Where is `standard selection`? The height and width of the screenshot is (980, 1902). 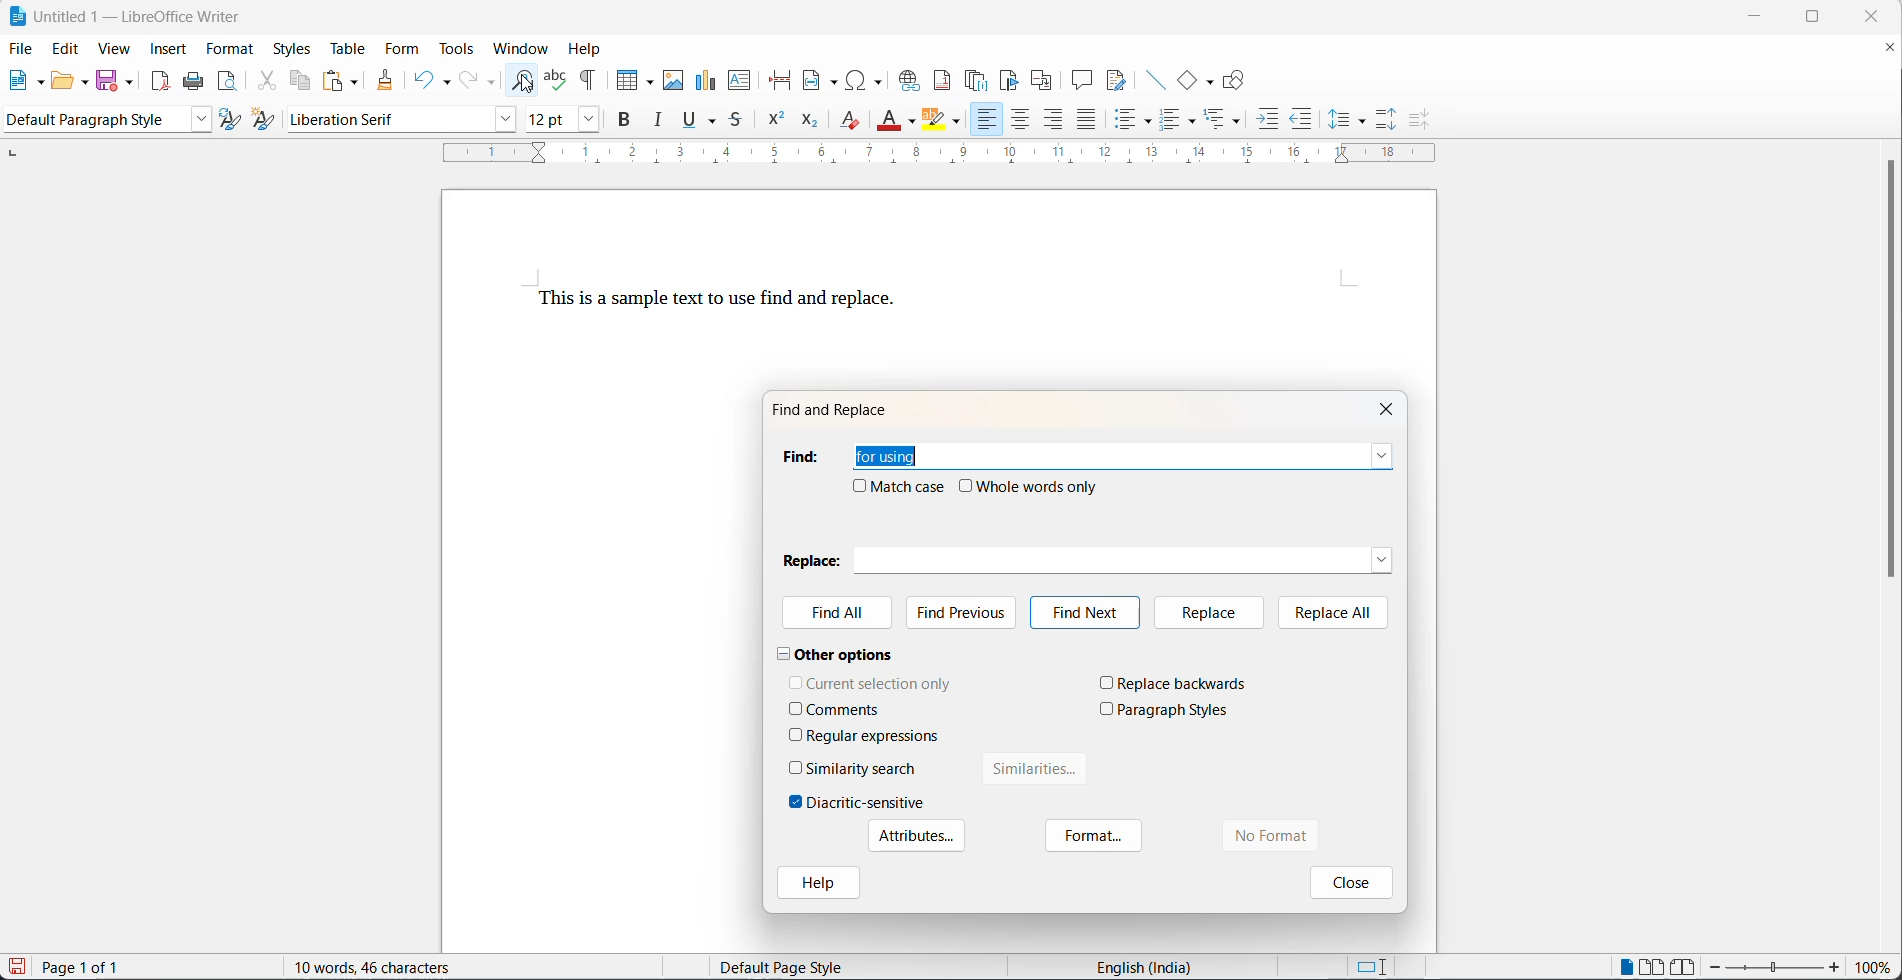
standard selection is located at coordinates (1371, 966).